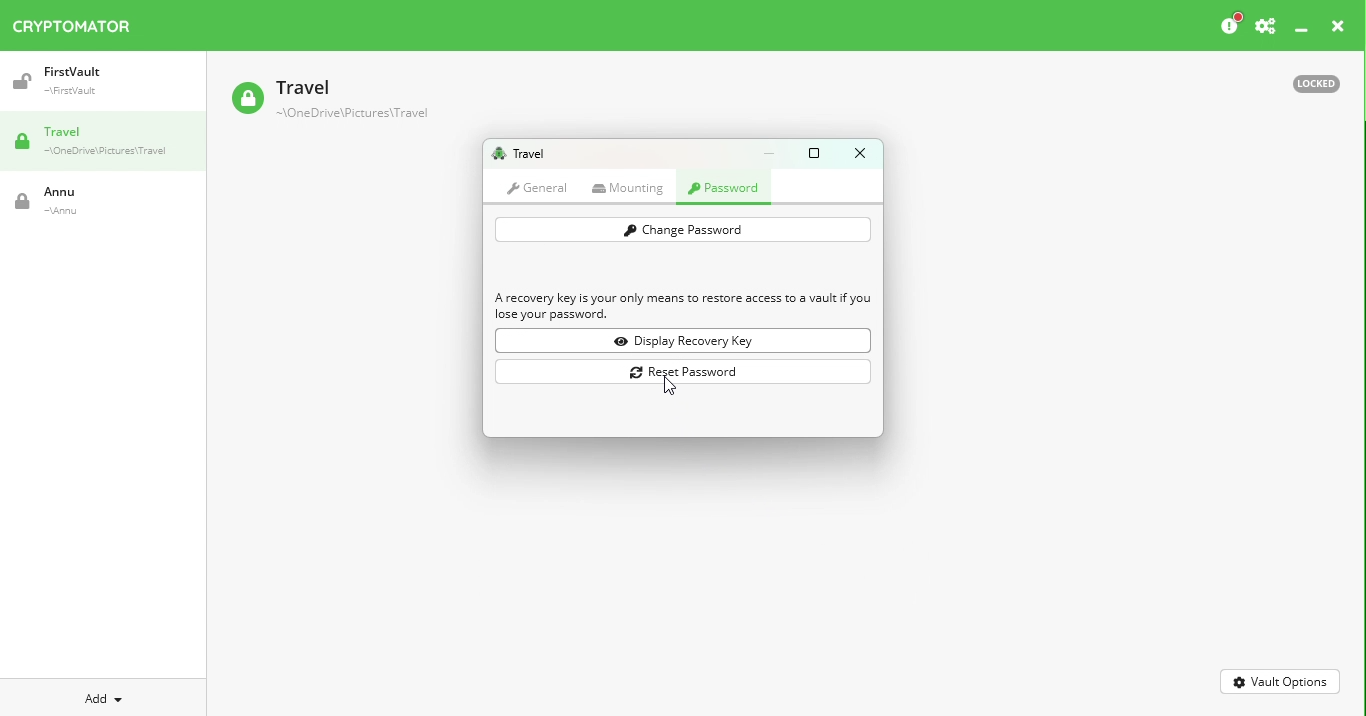 The image size is (1366, 716). What do you see at coordinates (1281, 680) in the screenshot?
I see `Vault options` at bounding box center [1281, 680].